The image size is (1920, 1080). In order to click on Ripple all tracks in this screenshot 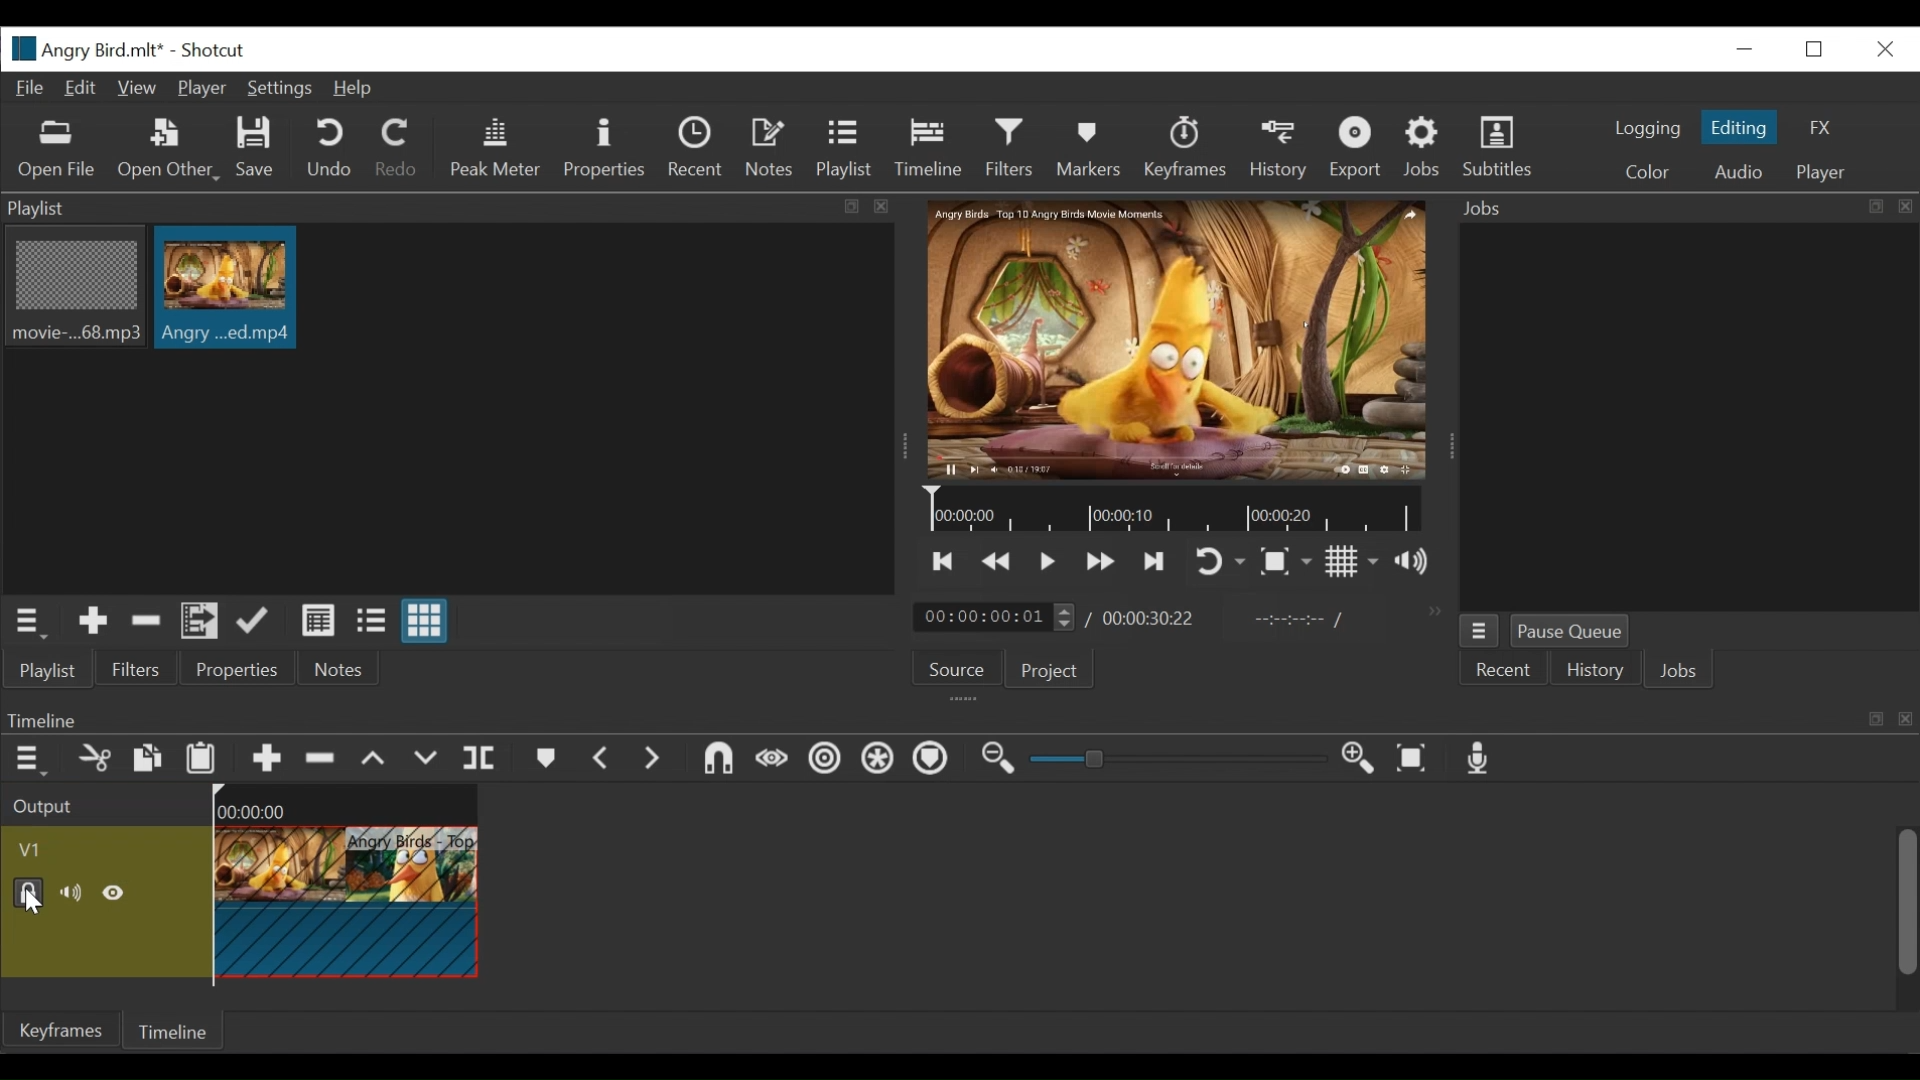, I will do `click(878, 760)`.